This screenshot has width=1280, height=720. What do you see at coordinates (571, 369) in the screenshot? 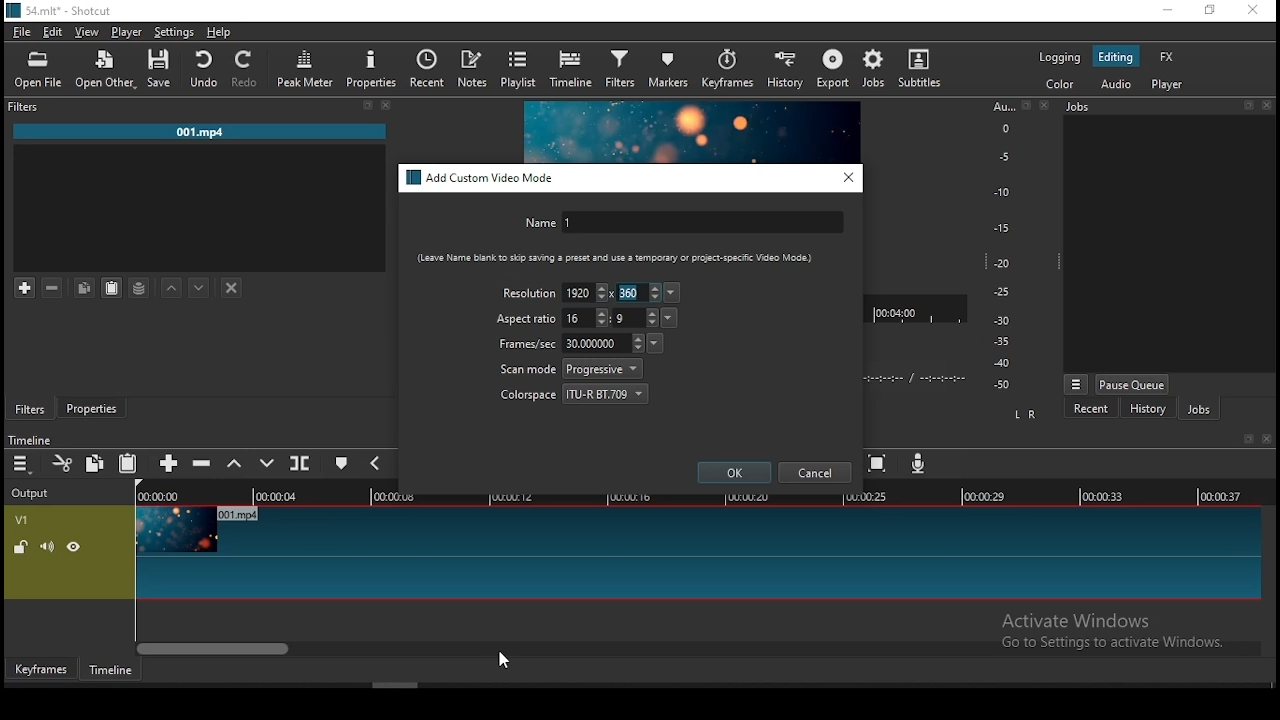
I see `scan mode` at bounding box center [571, 369].